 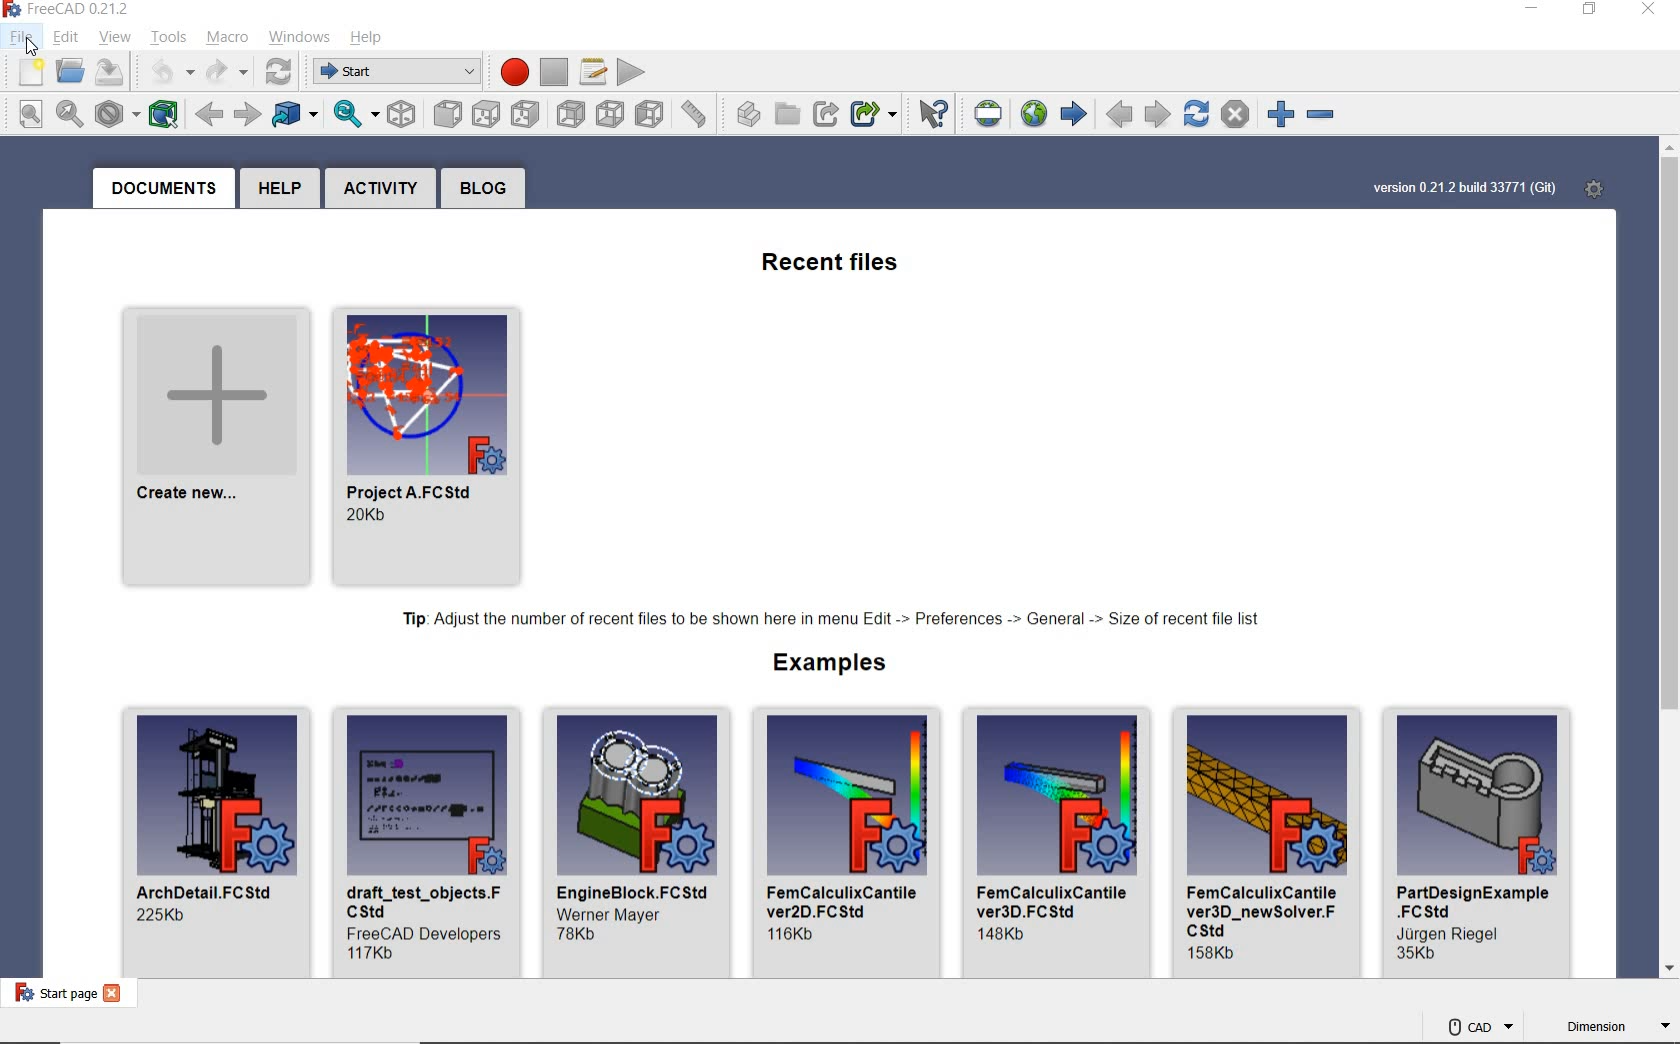 I want to click on name, so click(x=634, y=890).